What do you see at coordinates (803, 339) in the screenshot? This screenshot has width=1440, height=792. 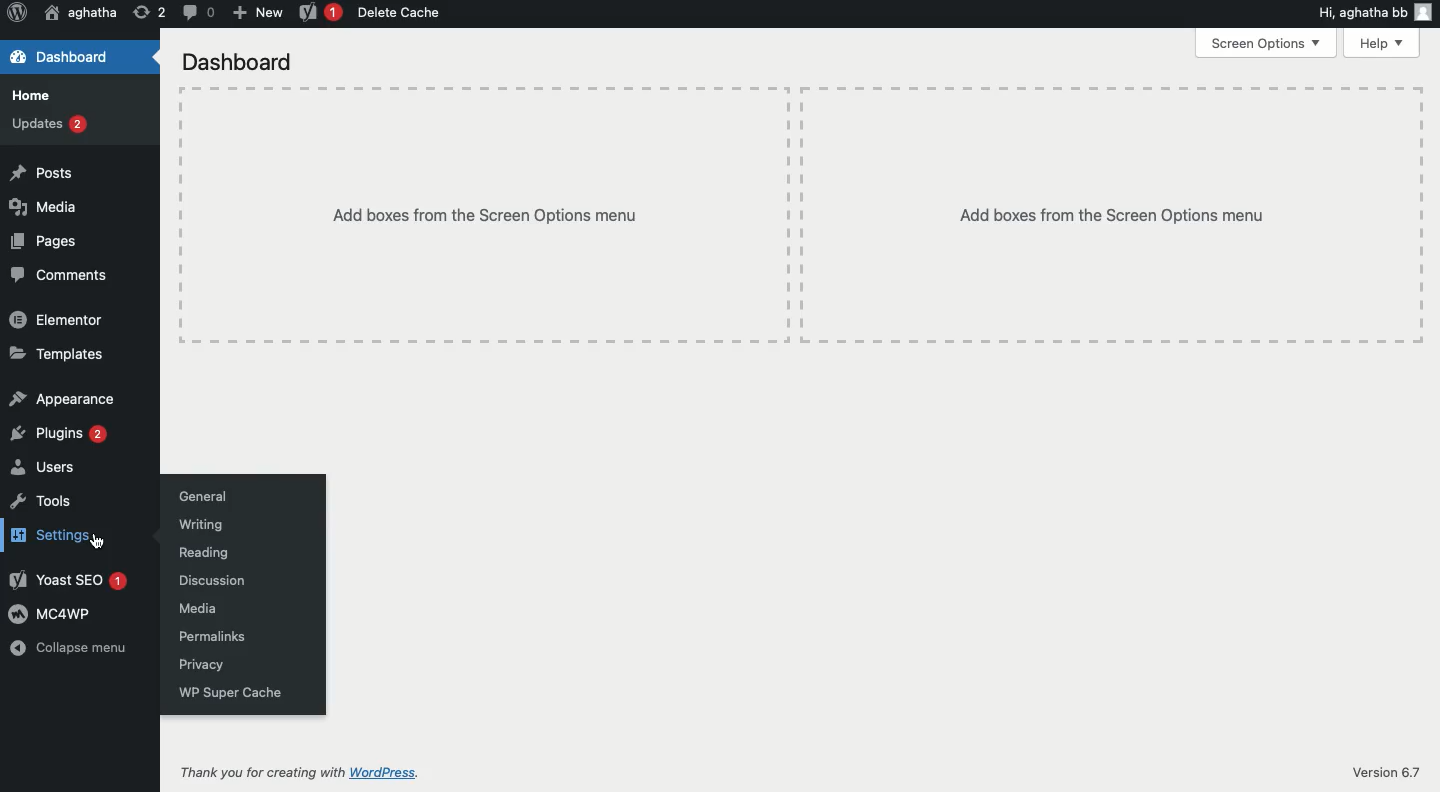 I see `Table line` at bounding box center [803, 339].